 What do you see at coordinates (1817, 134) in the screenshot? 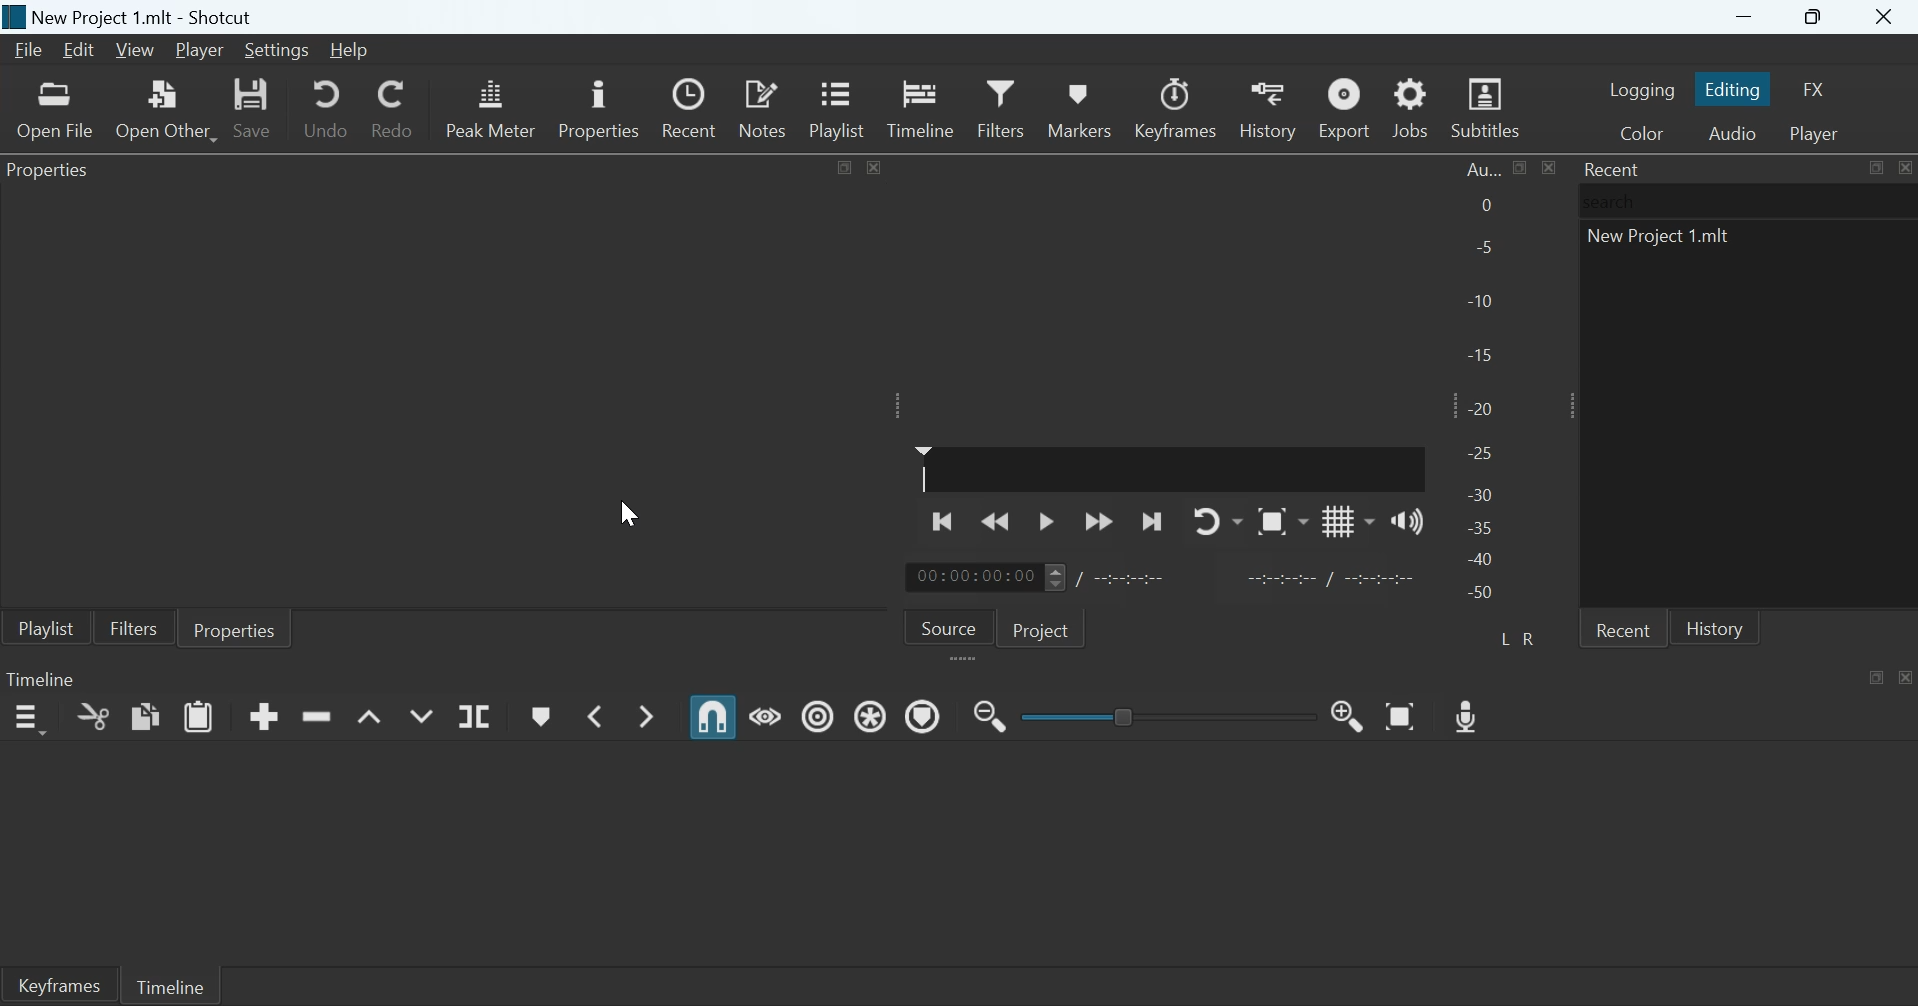
I see `Switch to the Player only layout` at bounding box center [1817, 134].